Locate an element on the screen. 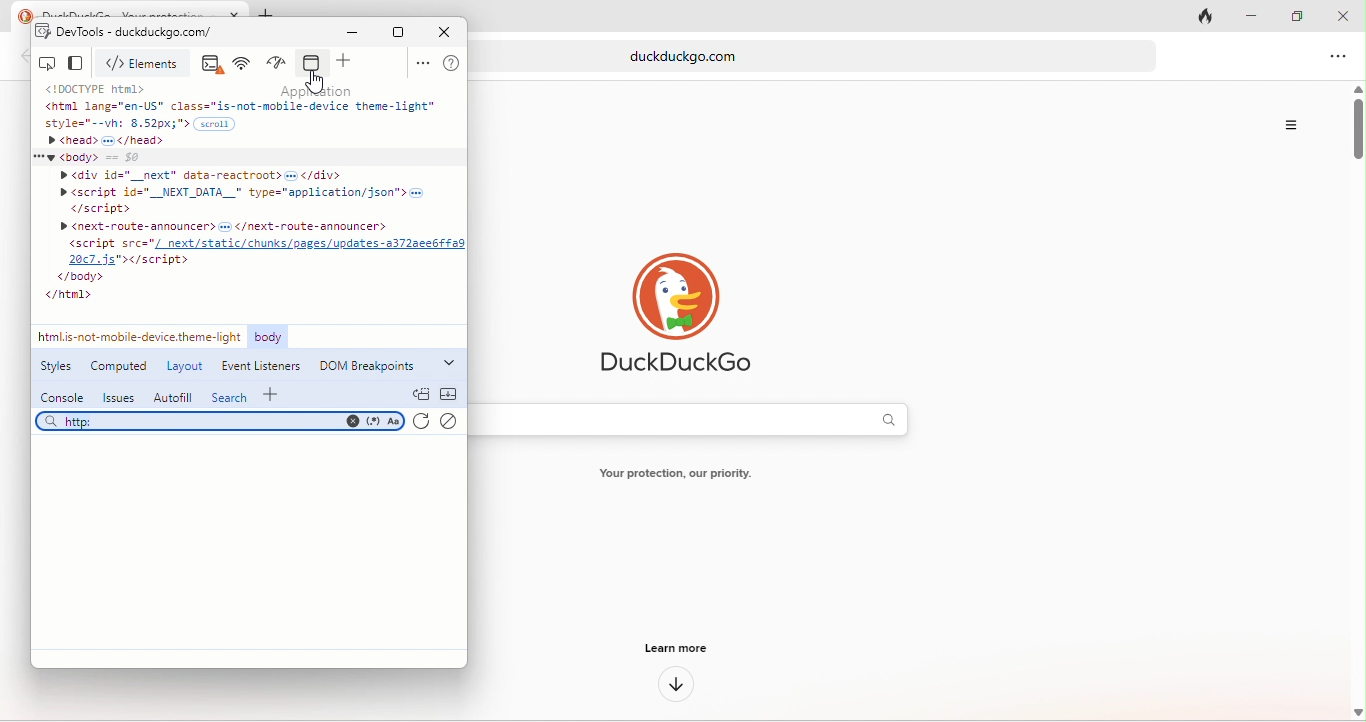 The height and width of the screenshot is (722, 1366). duck duck go logo is located at coordinates (674, 314).